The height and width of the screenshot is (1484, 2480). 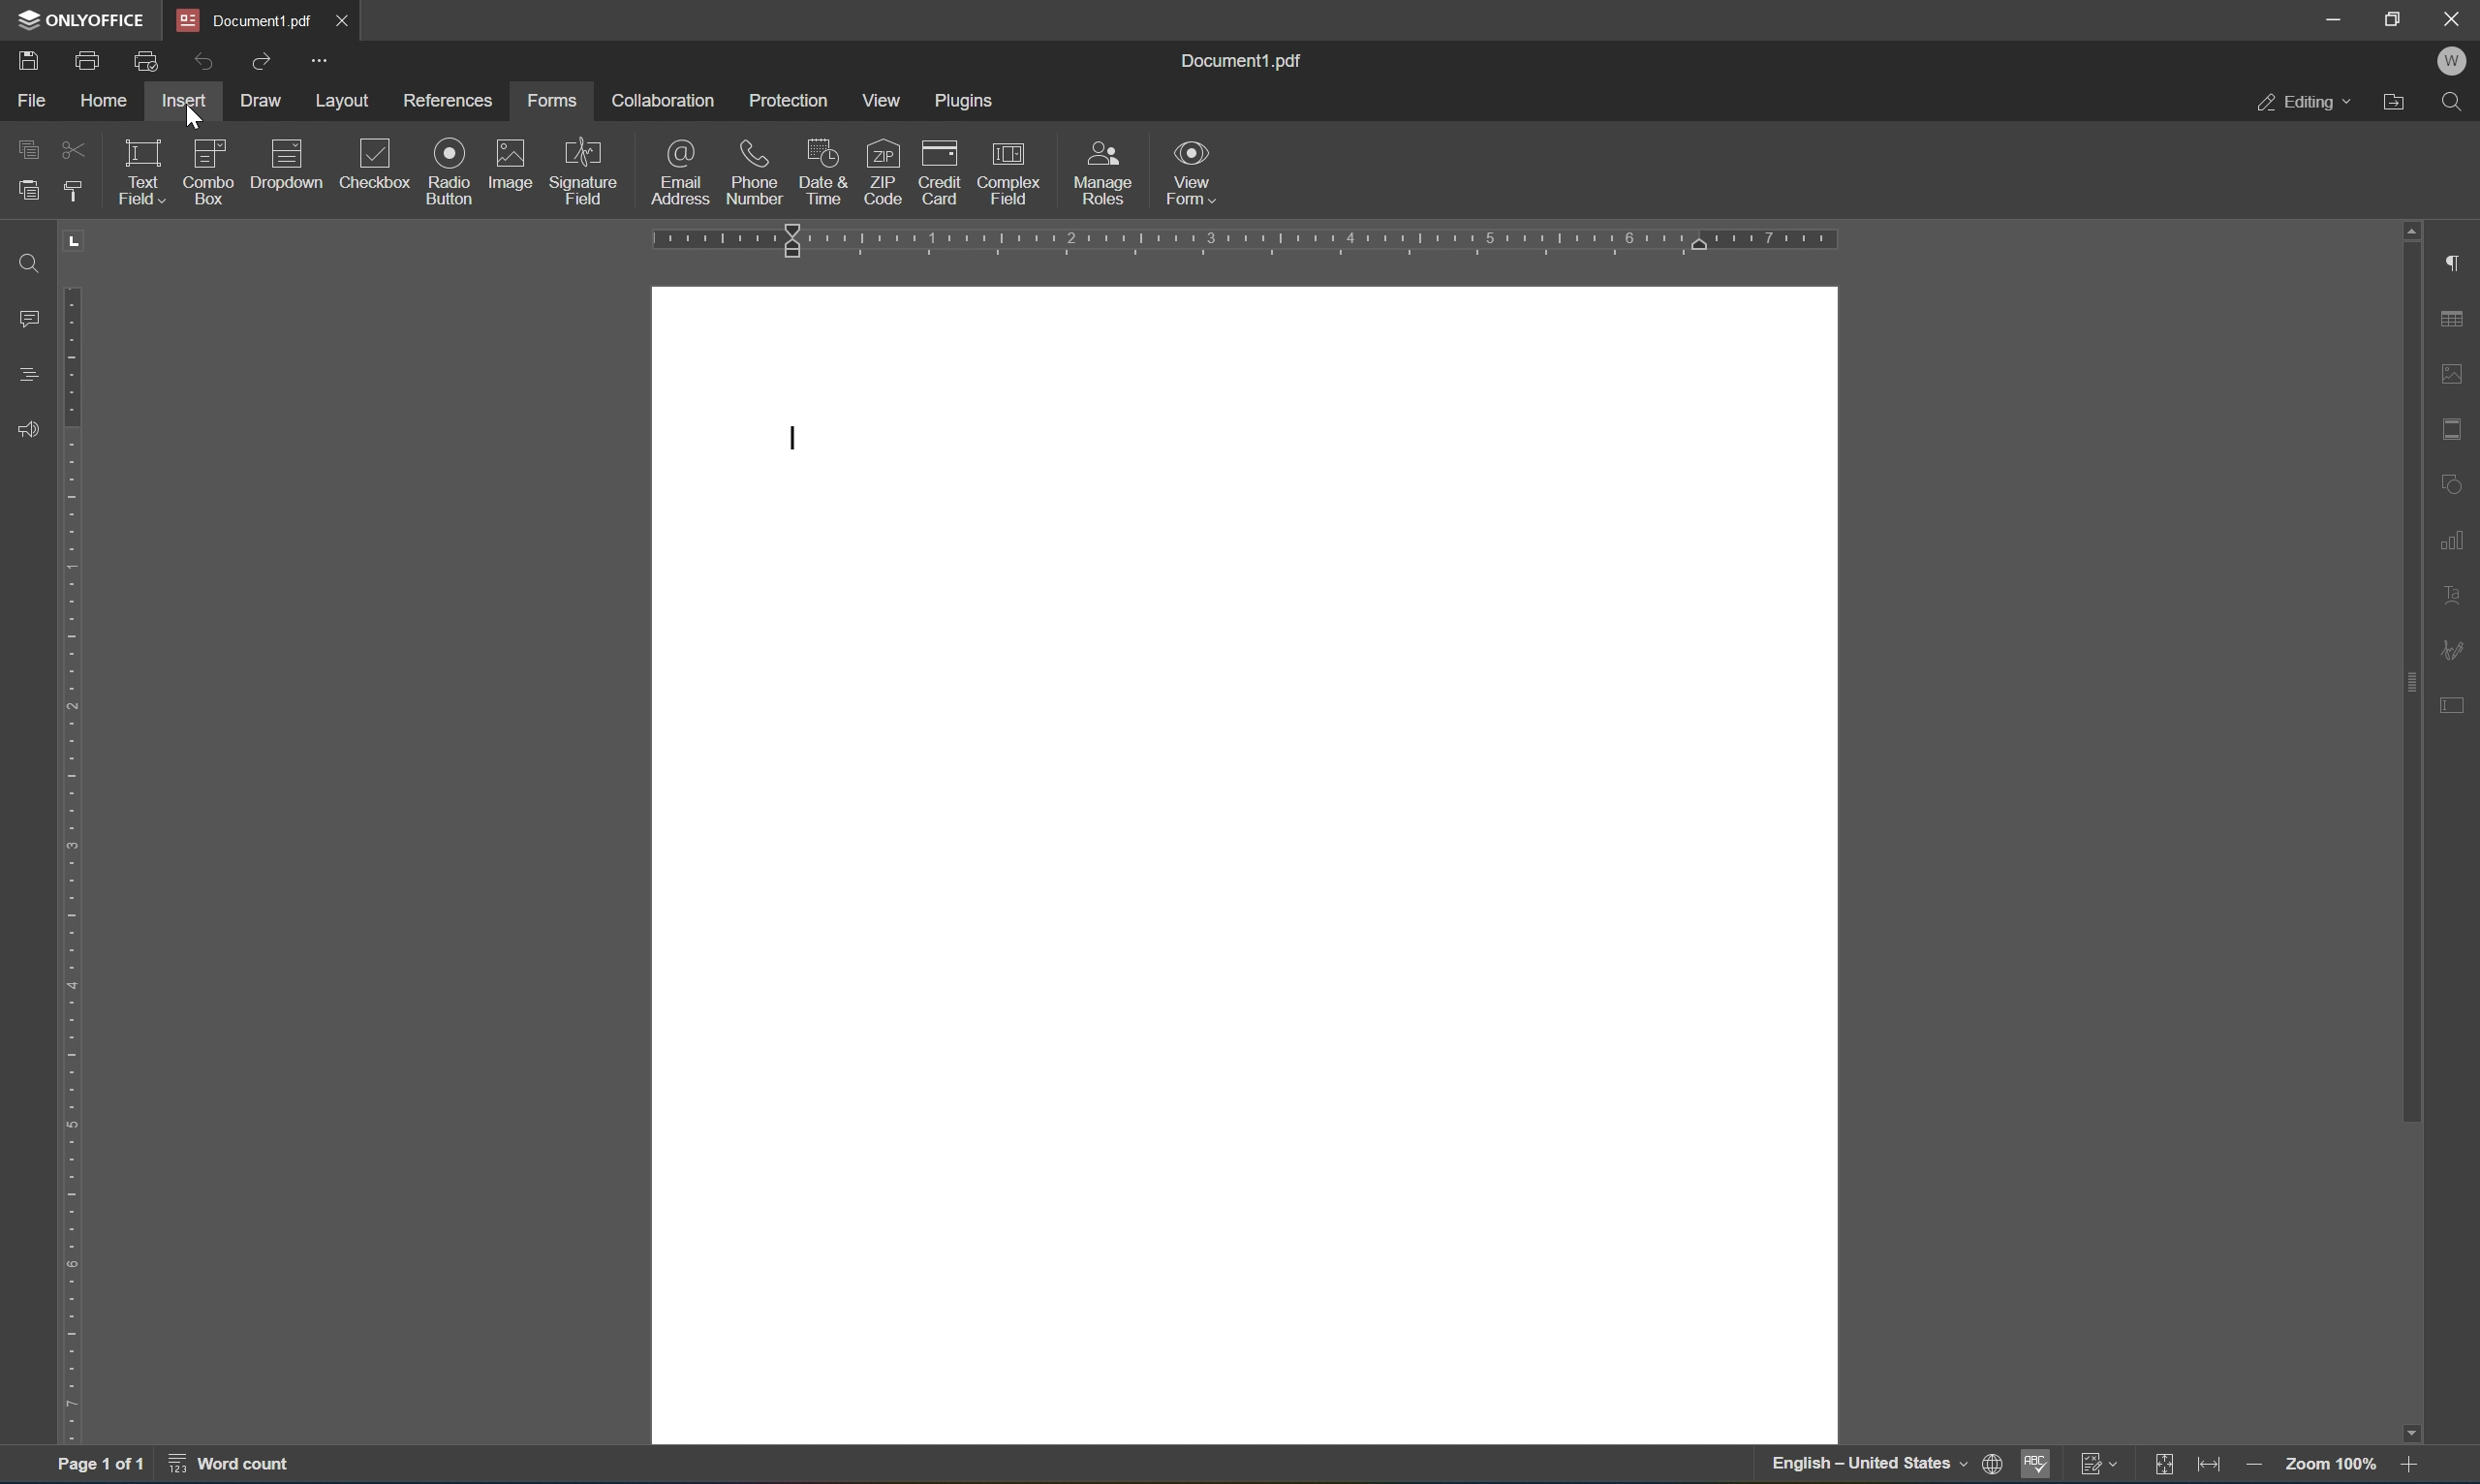 I want to click on radio button, so click(x=450, y=171).